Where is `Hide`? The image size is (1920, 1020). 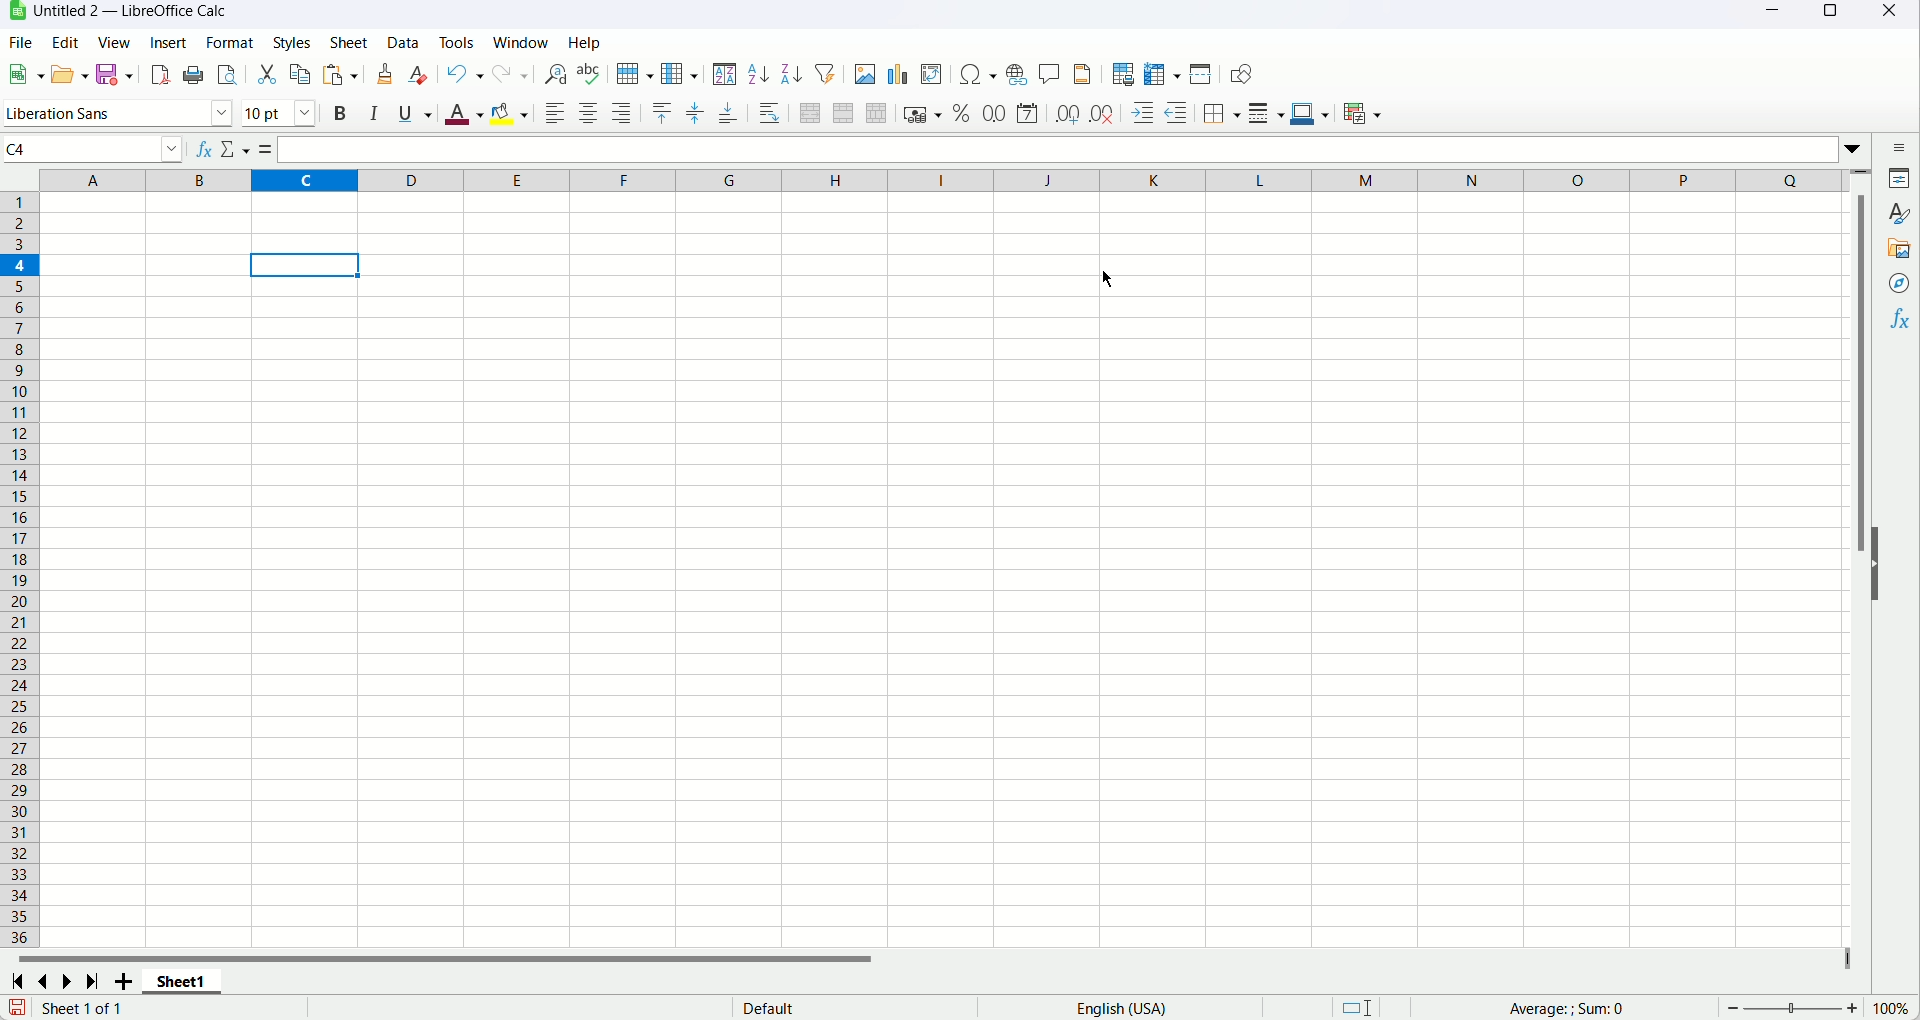
Hide is located at coordinates (1883, 576).